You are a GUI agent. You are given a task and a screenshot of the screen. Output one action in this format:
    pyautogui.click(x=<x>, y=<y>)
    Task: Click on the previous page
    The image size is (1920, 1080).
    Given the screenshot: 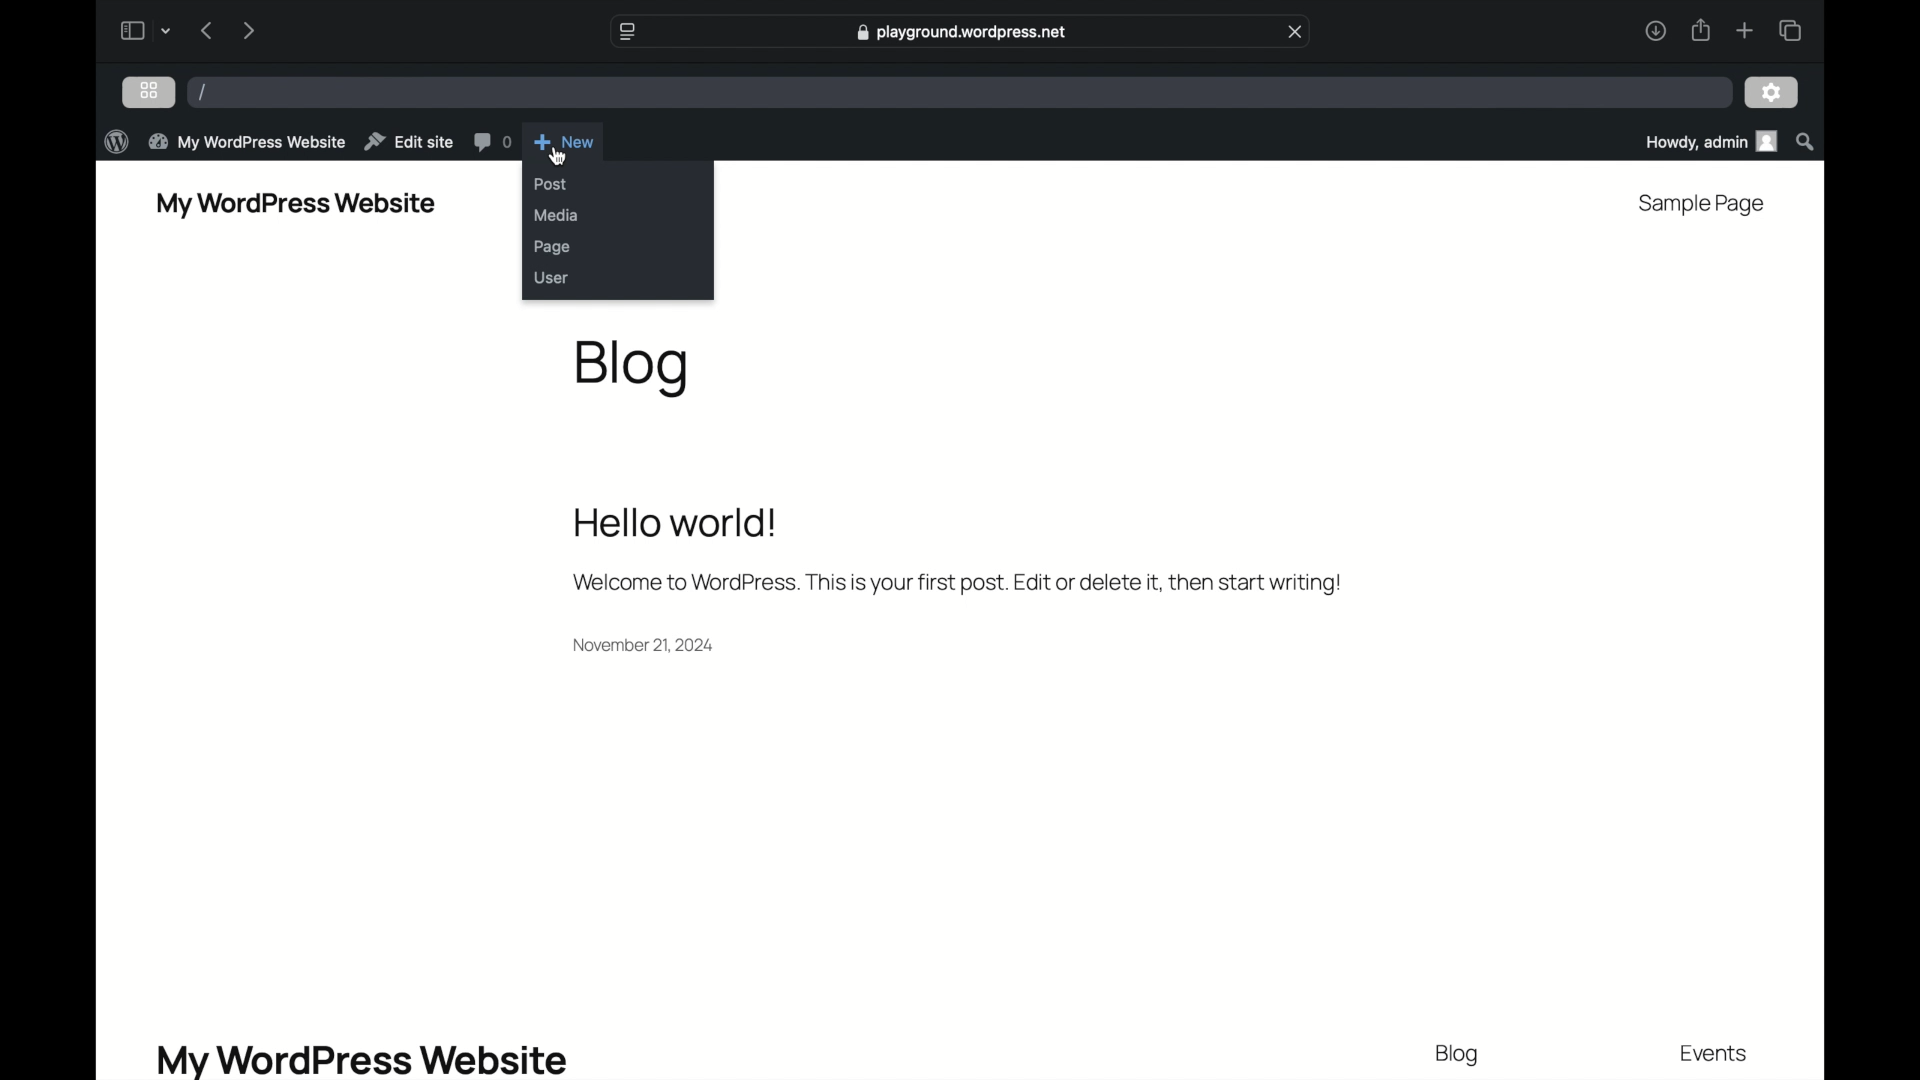 What is the action you would take?
    pyautogui.click(x=208, y=30)
    